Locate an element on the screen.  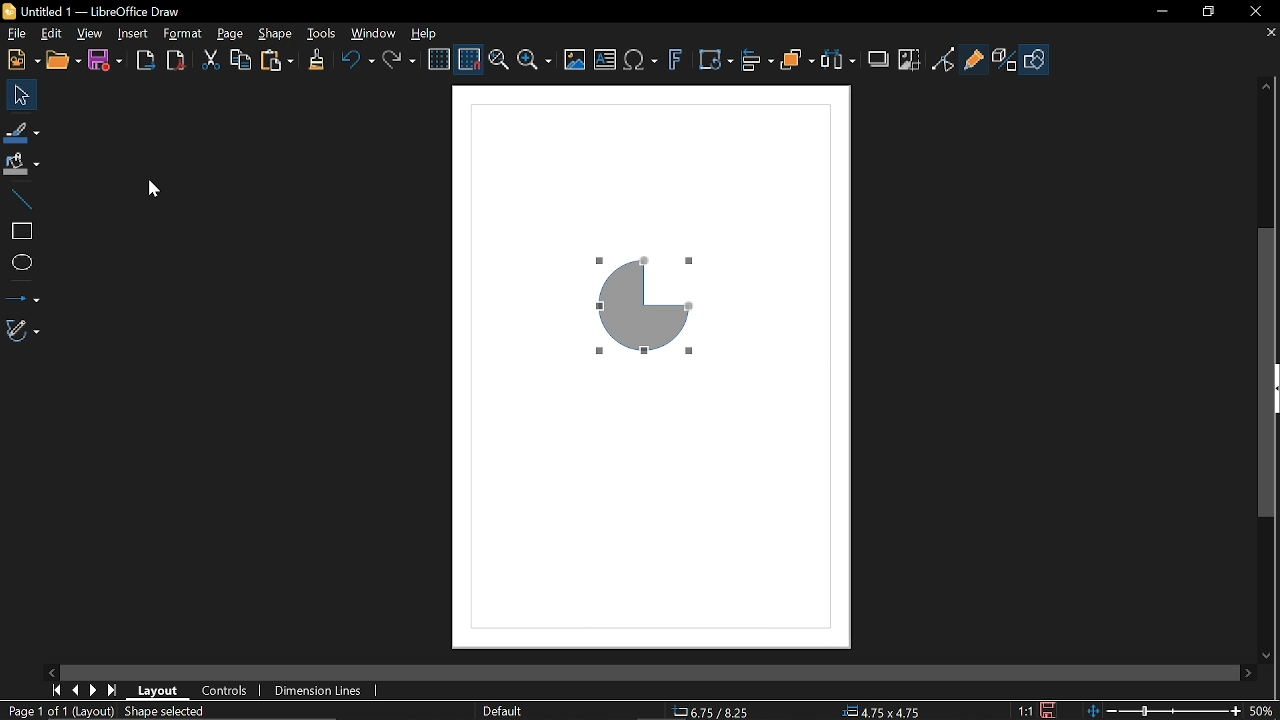
Toggle  is located at coordinates (943, 59).